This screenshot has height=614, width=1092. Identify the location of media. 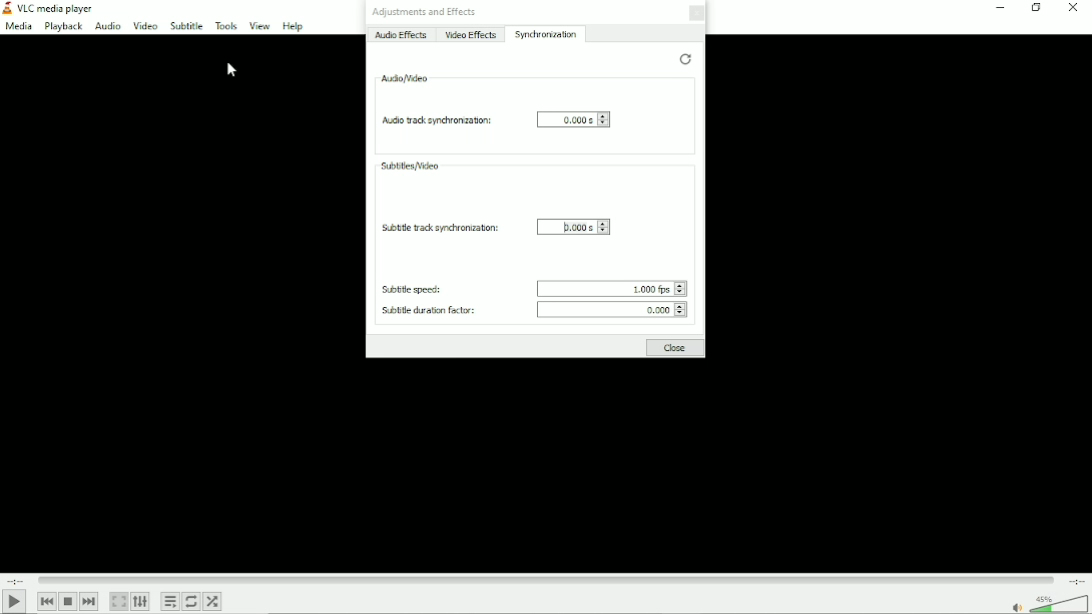
(20, 27).